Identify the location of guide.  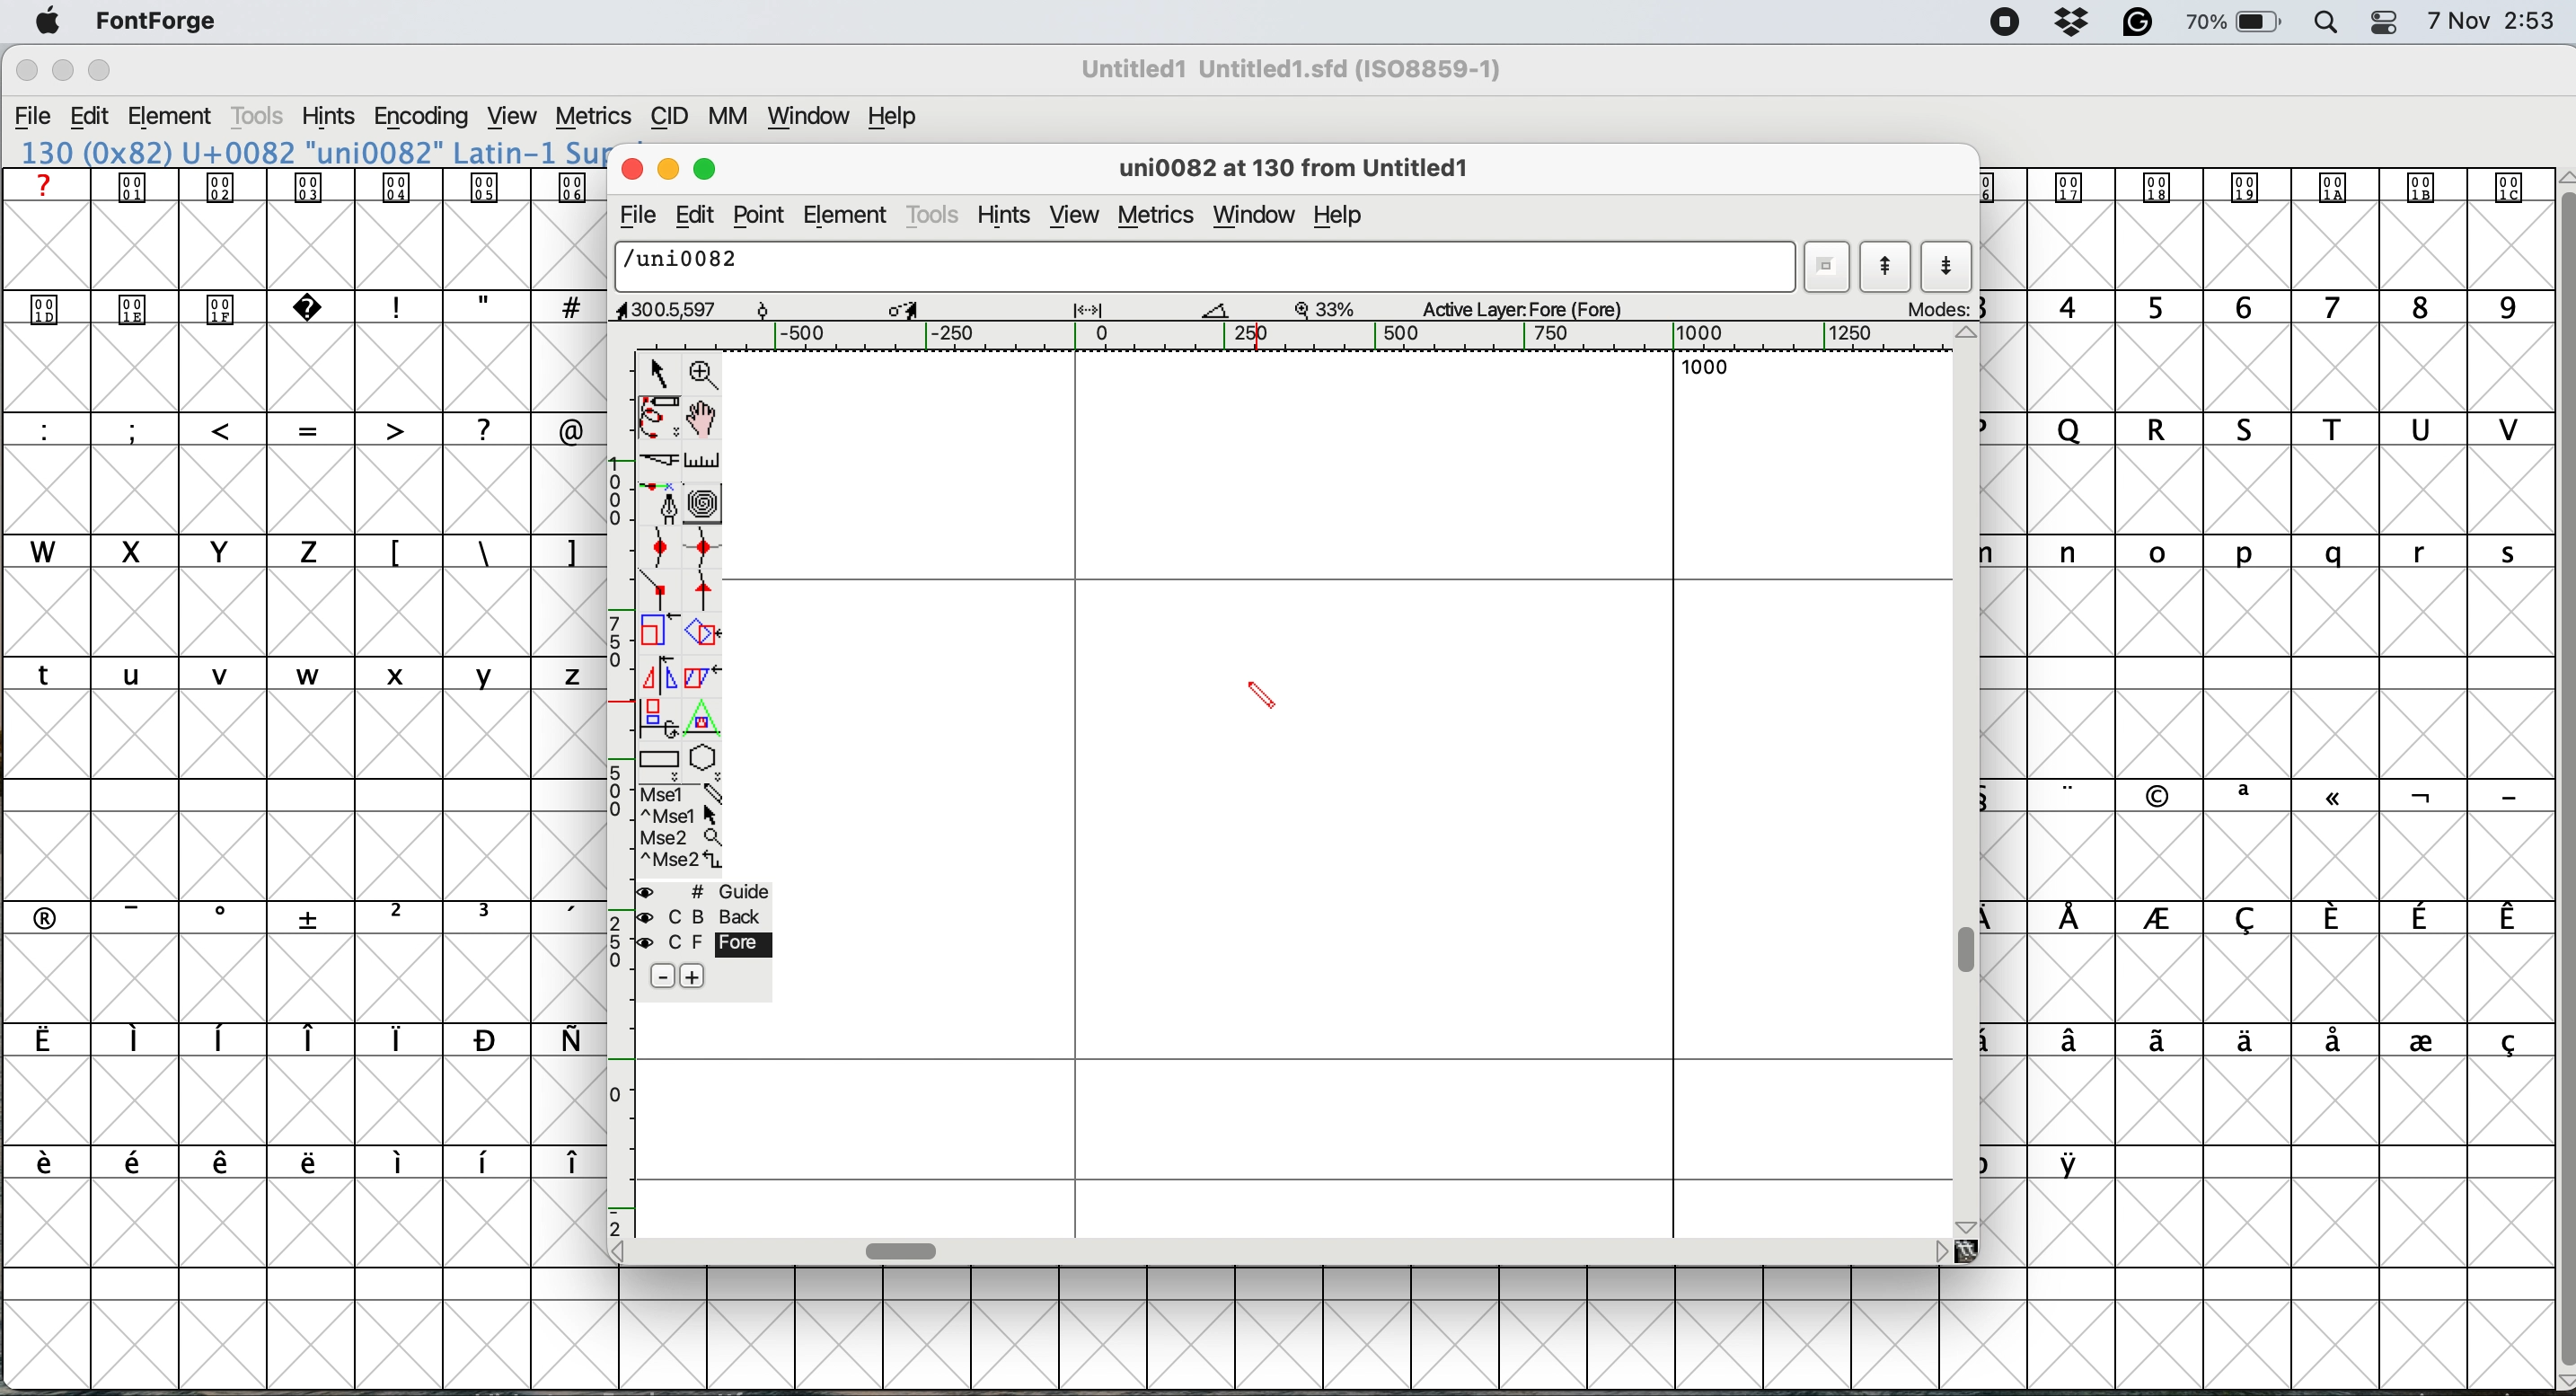
(709, 891).